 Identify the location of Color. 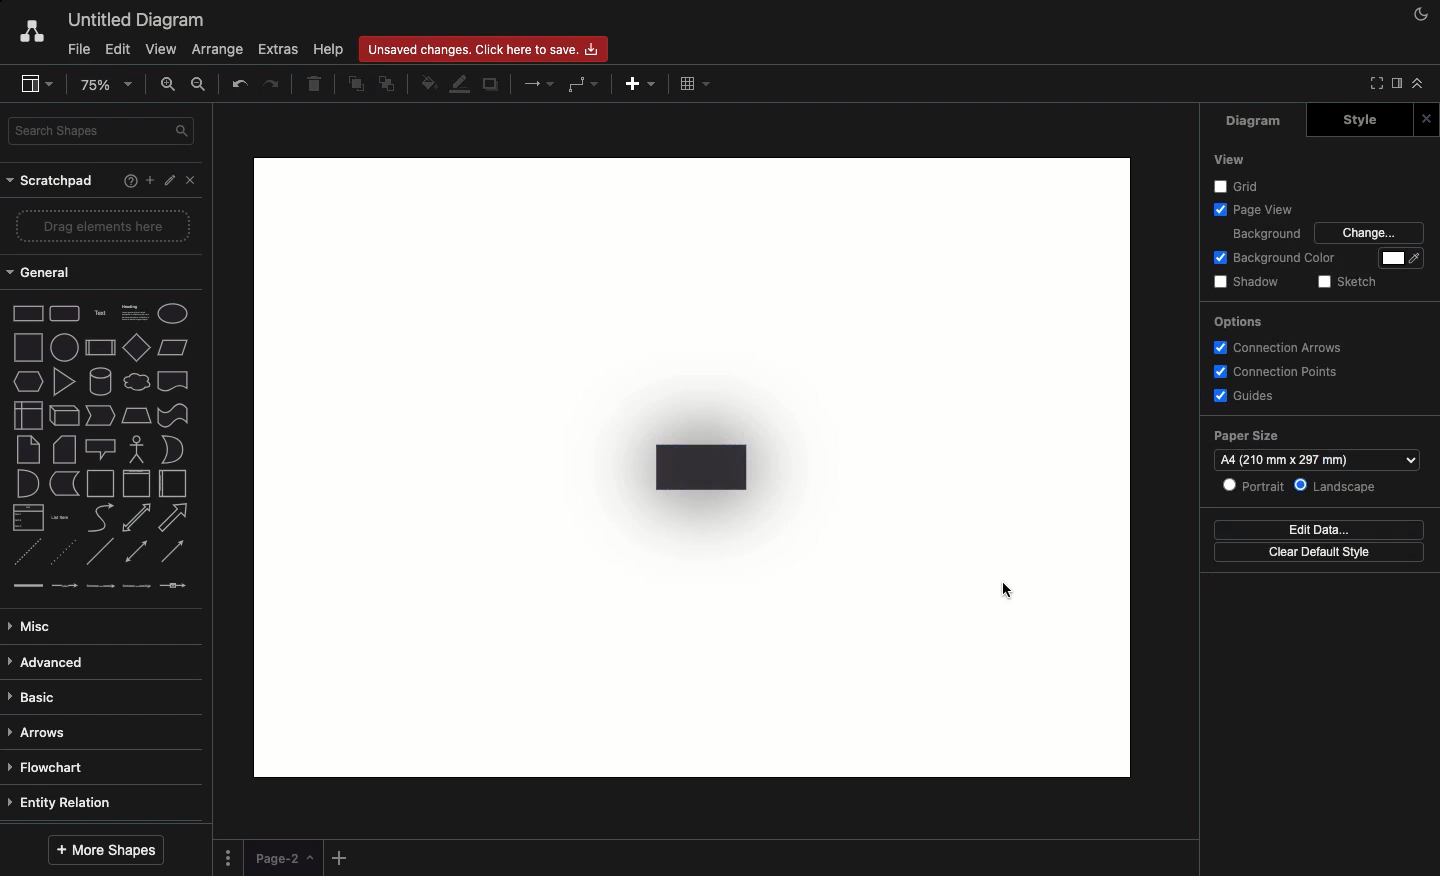
(1395, 259).